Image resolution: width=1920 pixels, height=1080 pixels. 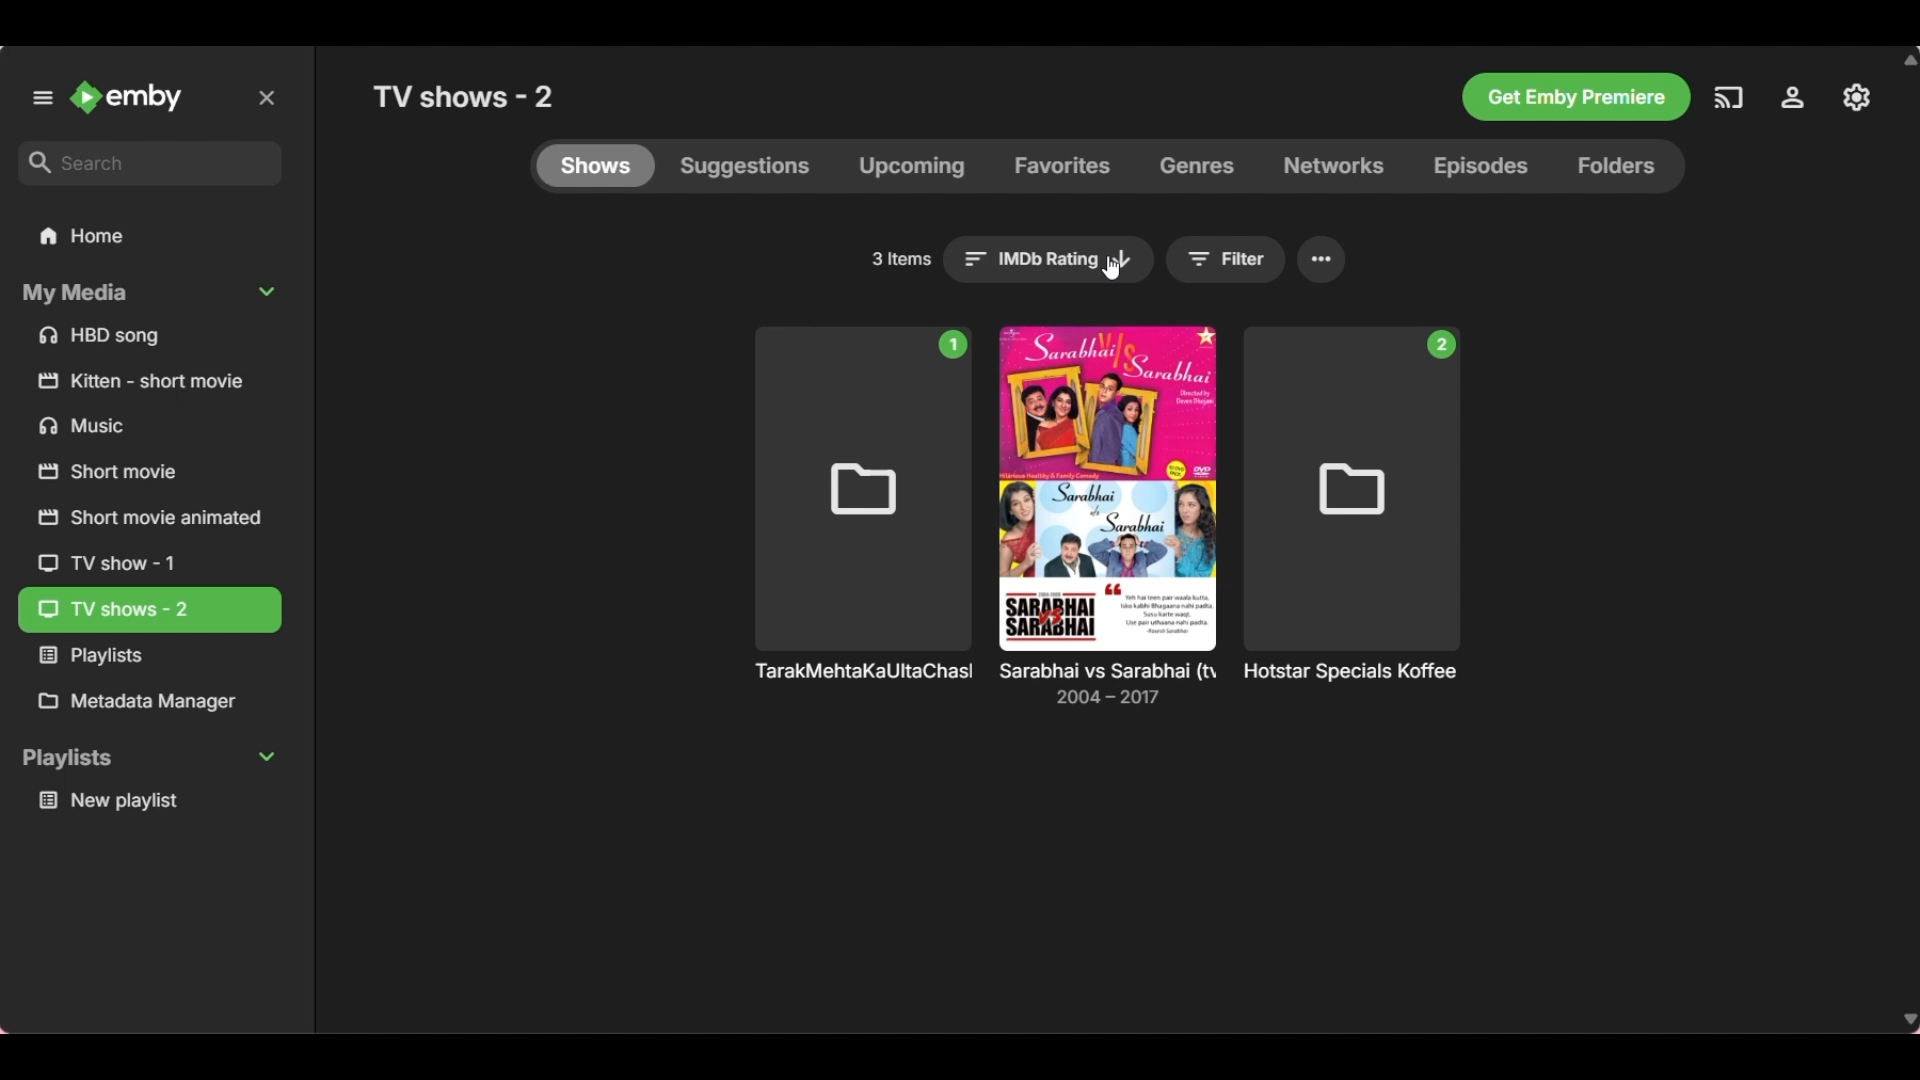 I want to click on Favorites, so click(x=1062, y=166).